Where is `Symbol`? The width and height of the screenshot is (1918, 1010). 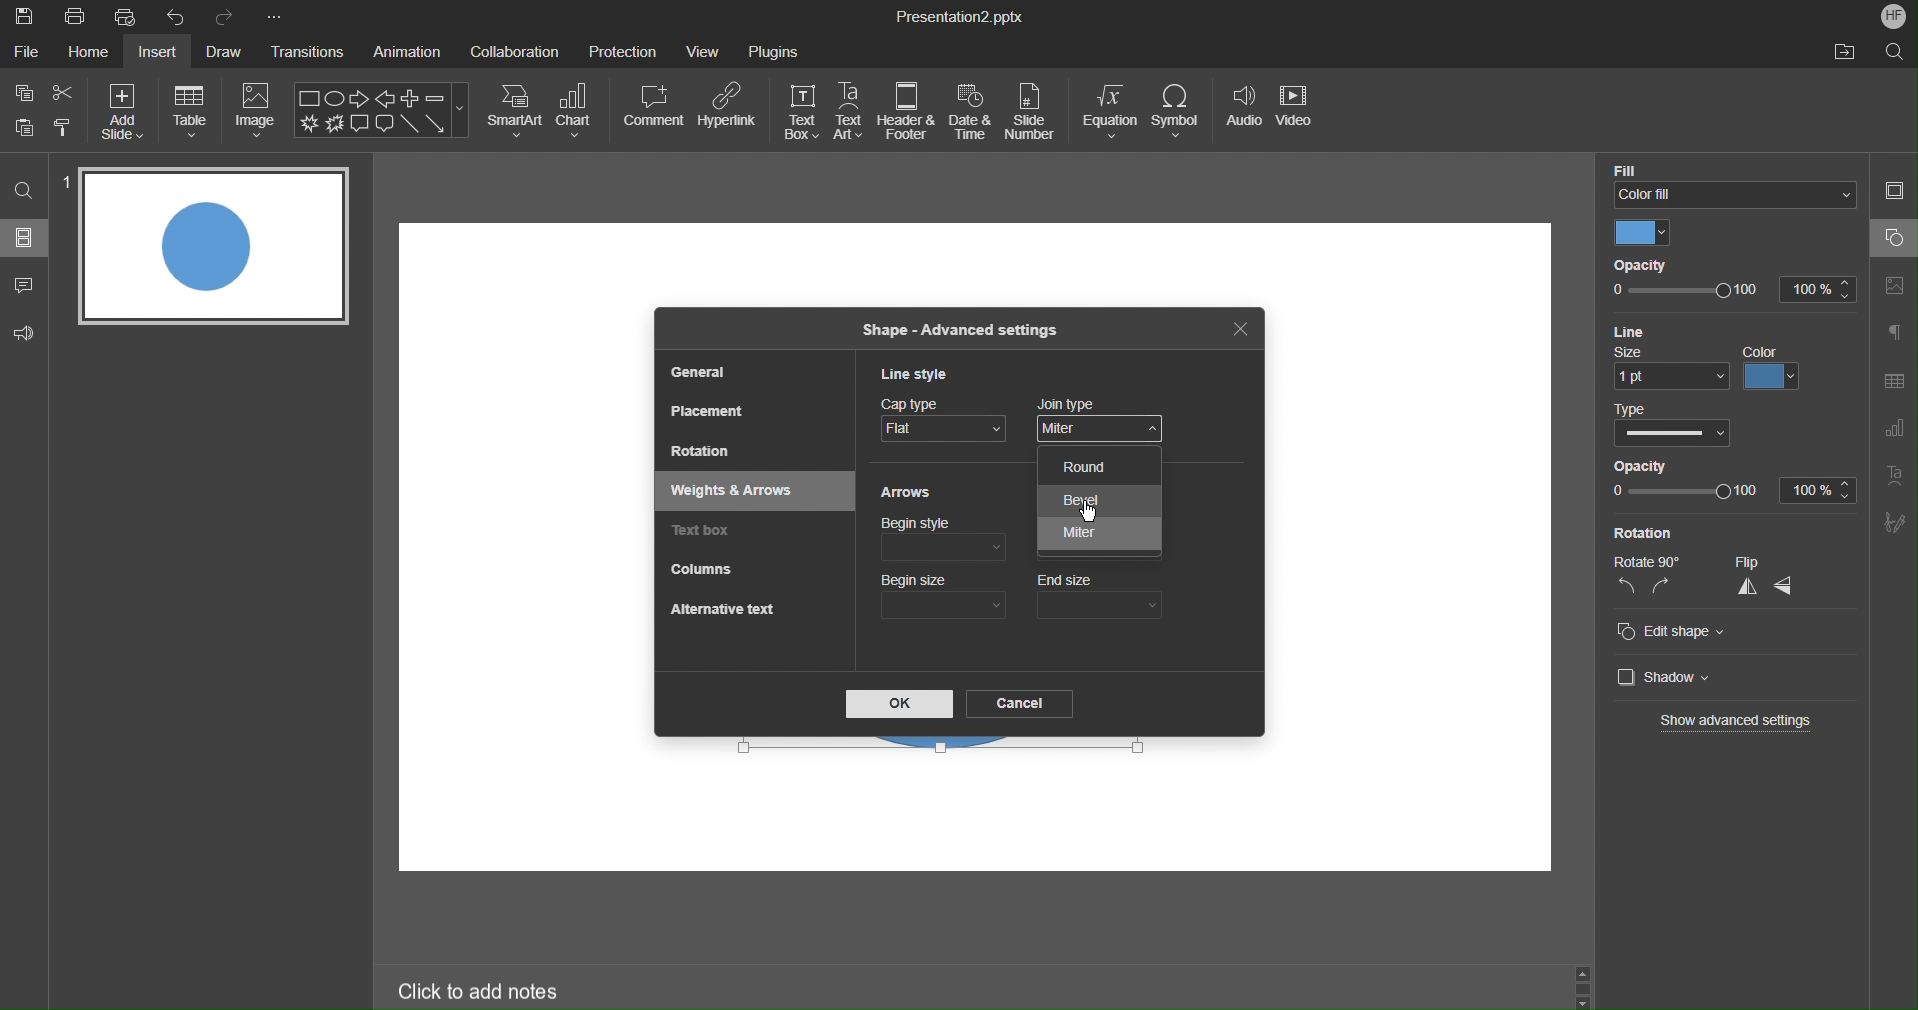
Symbol is located at coordinates (1179, 112).